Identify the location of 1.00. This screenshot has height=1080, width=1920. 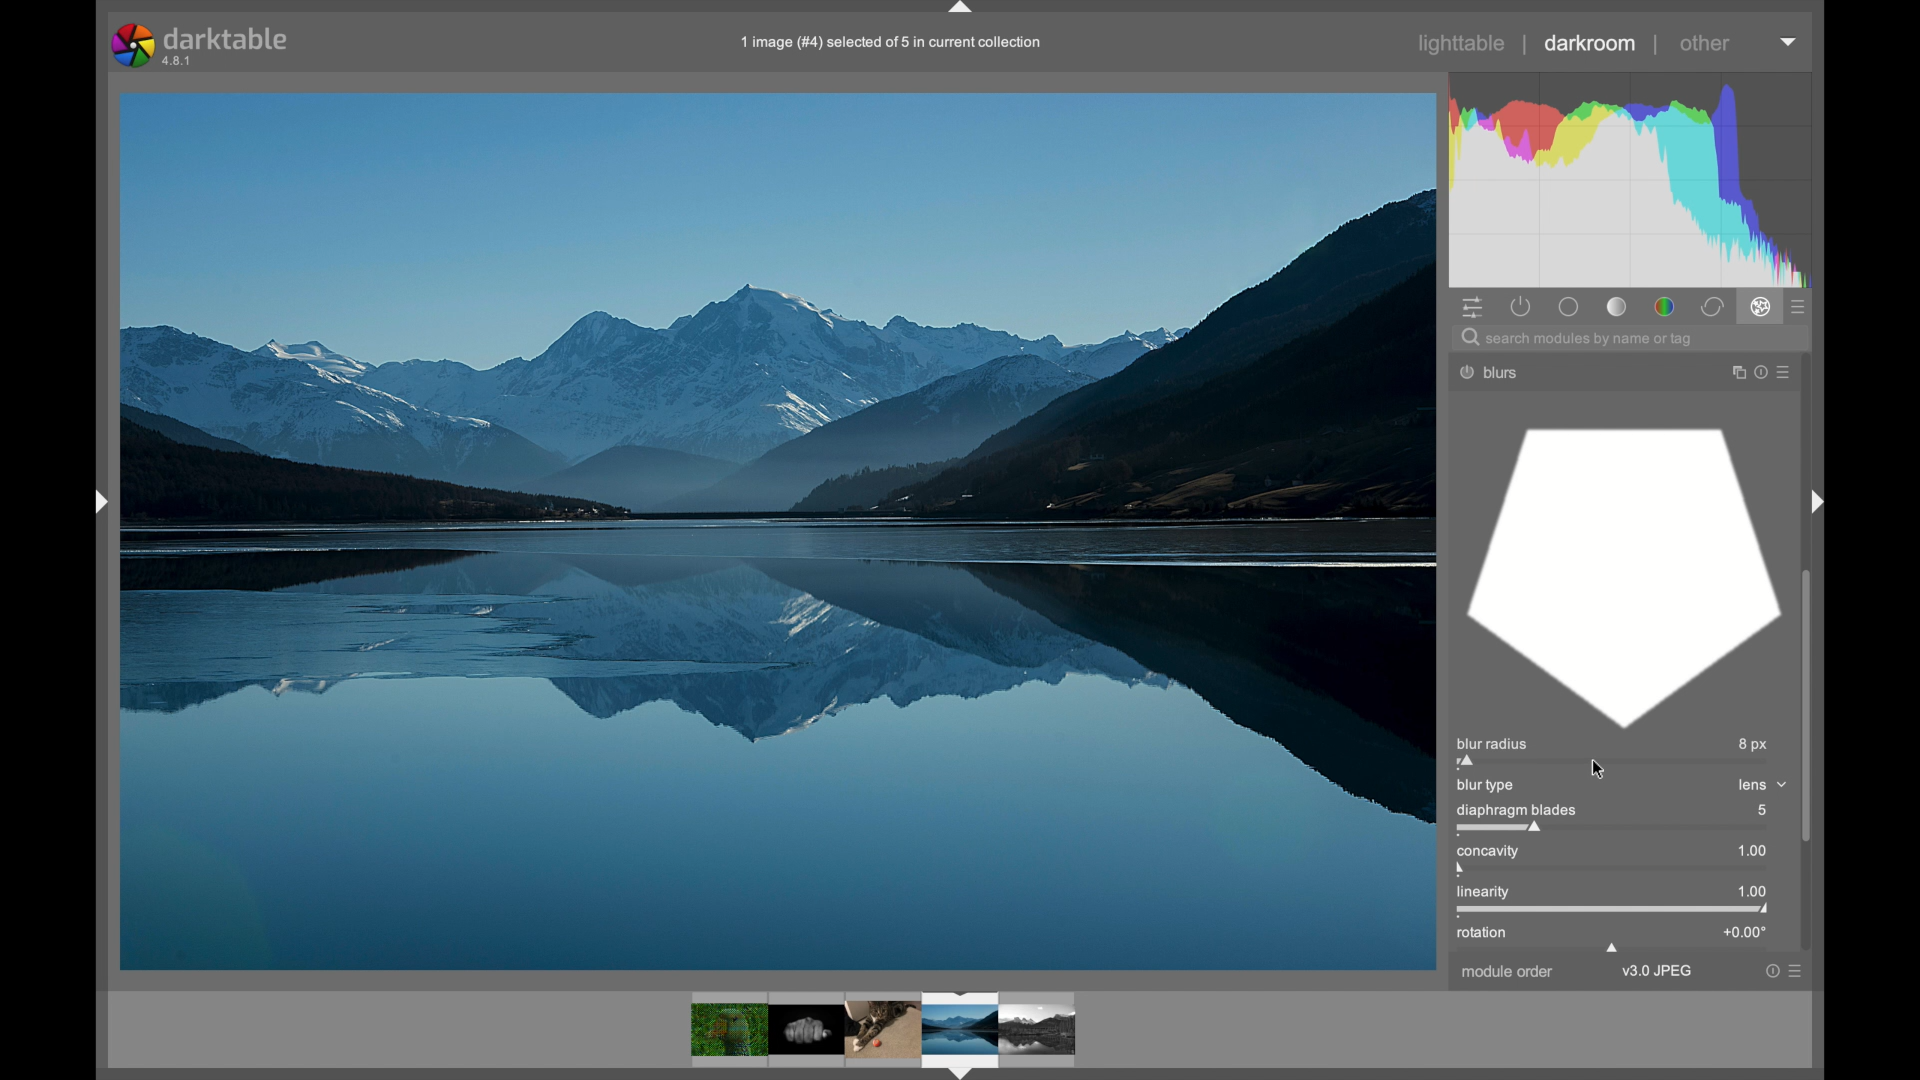
(1753, 850).